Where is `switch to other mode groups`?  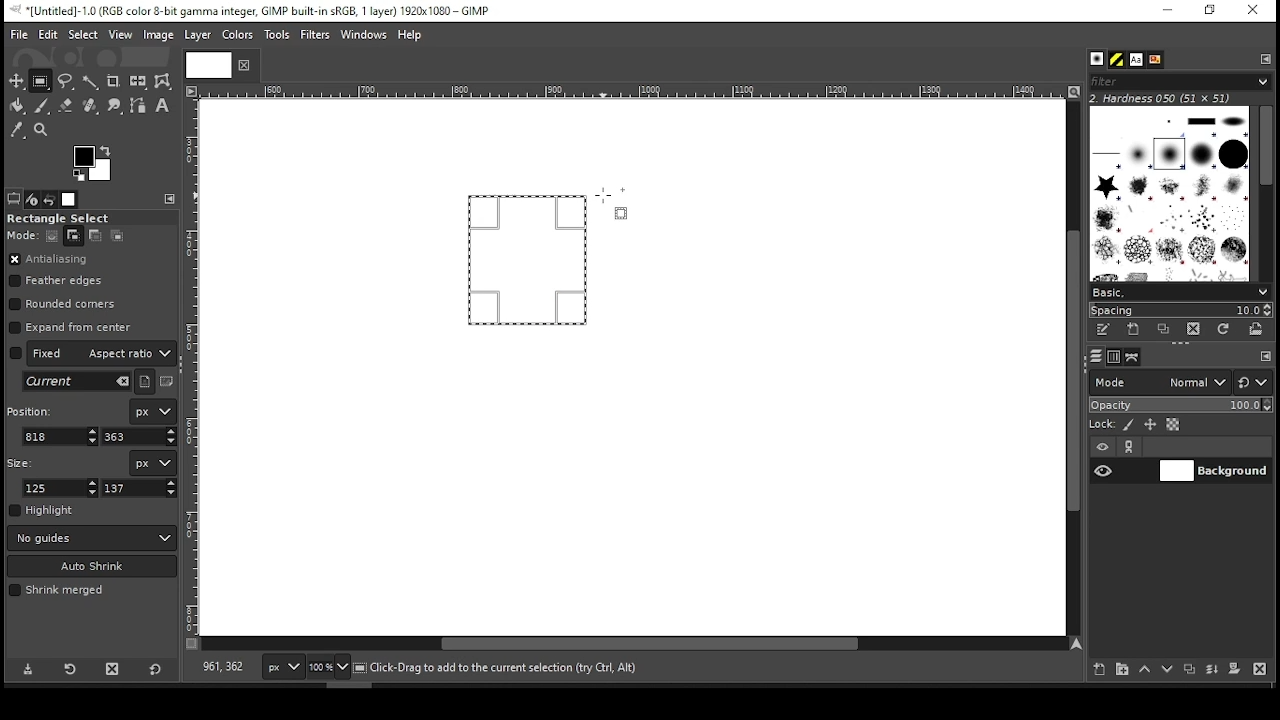 switch to other mode groups is located at coordinates (1252, 384).